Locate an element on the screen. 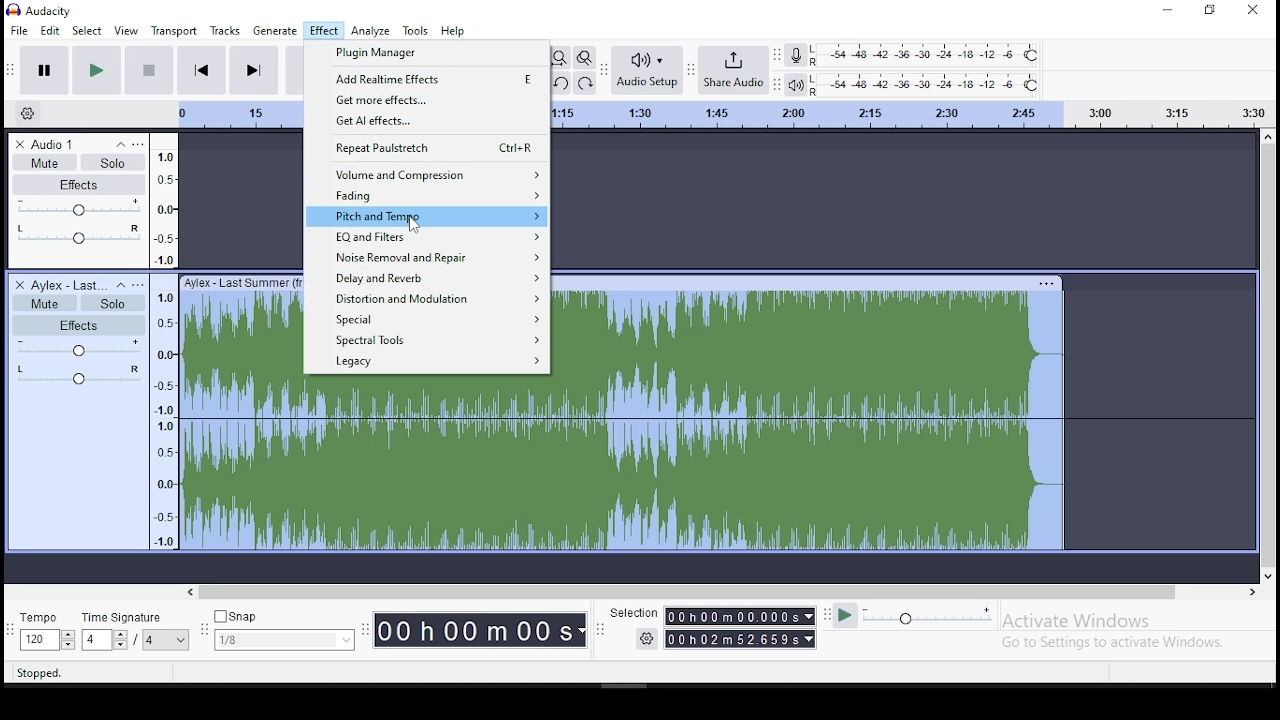 The image size is (1280, 720). tools is located at coordinates (416, 31).